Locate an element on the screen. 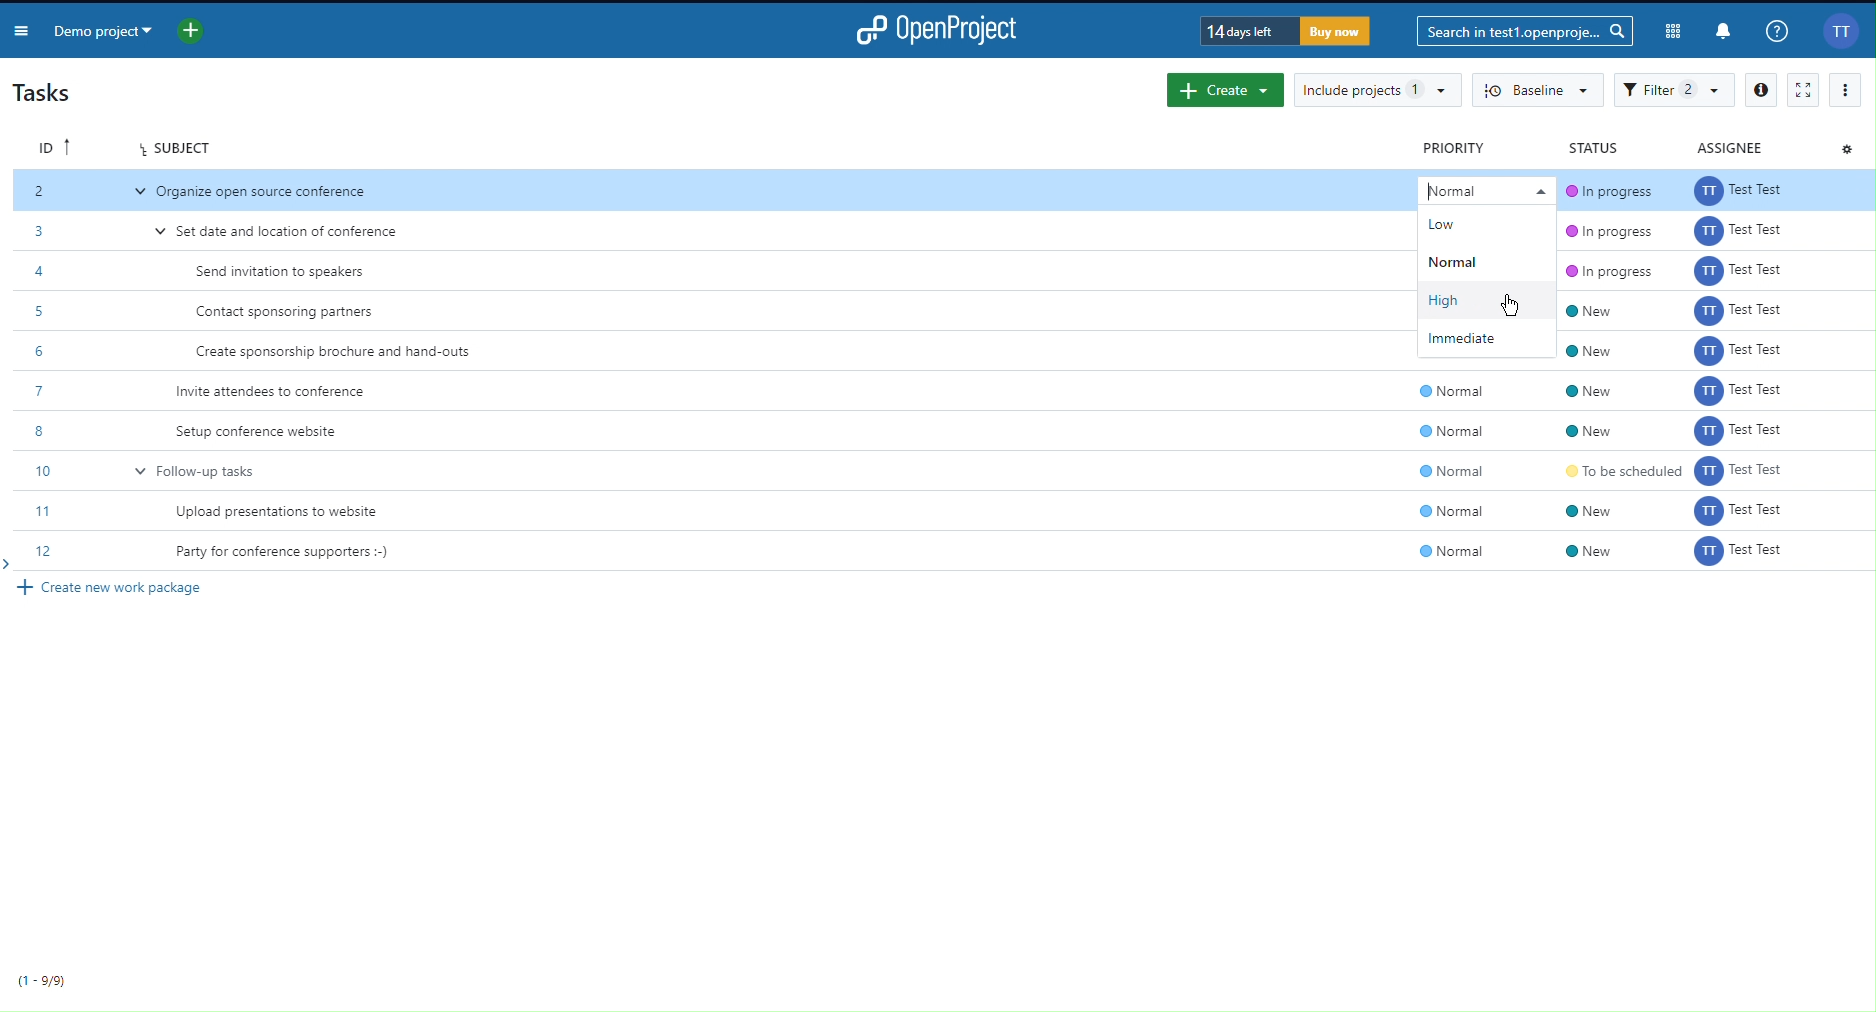 The image size is (1876, 1012). 10 wv Follow-up tasks @Normal © To be scheduled Test Test is located at coordinates (947, 469).